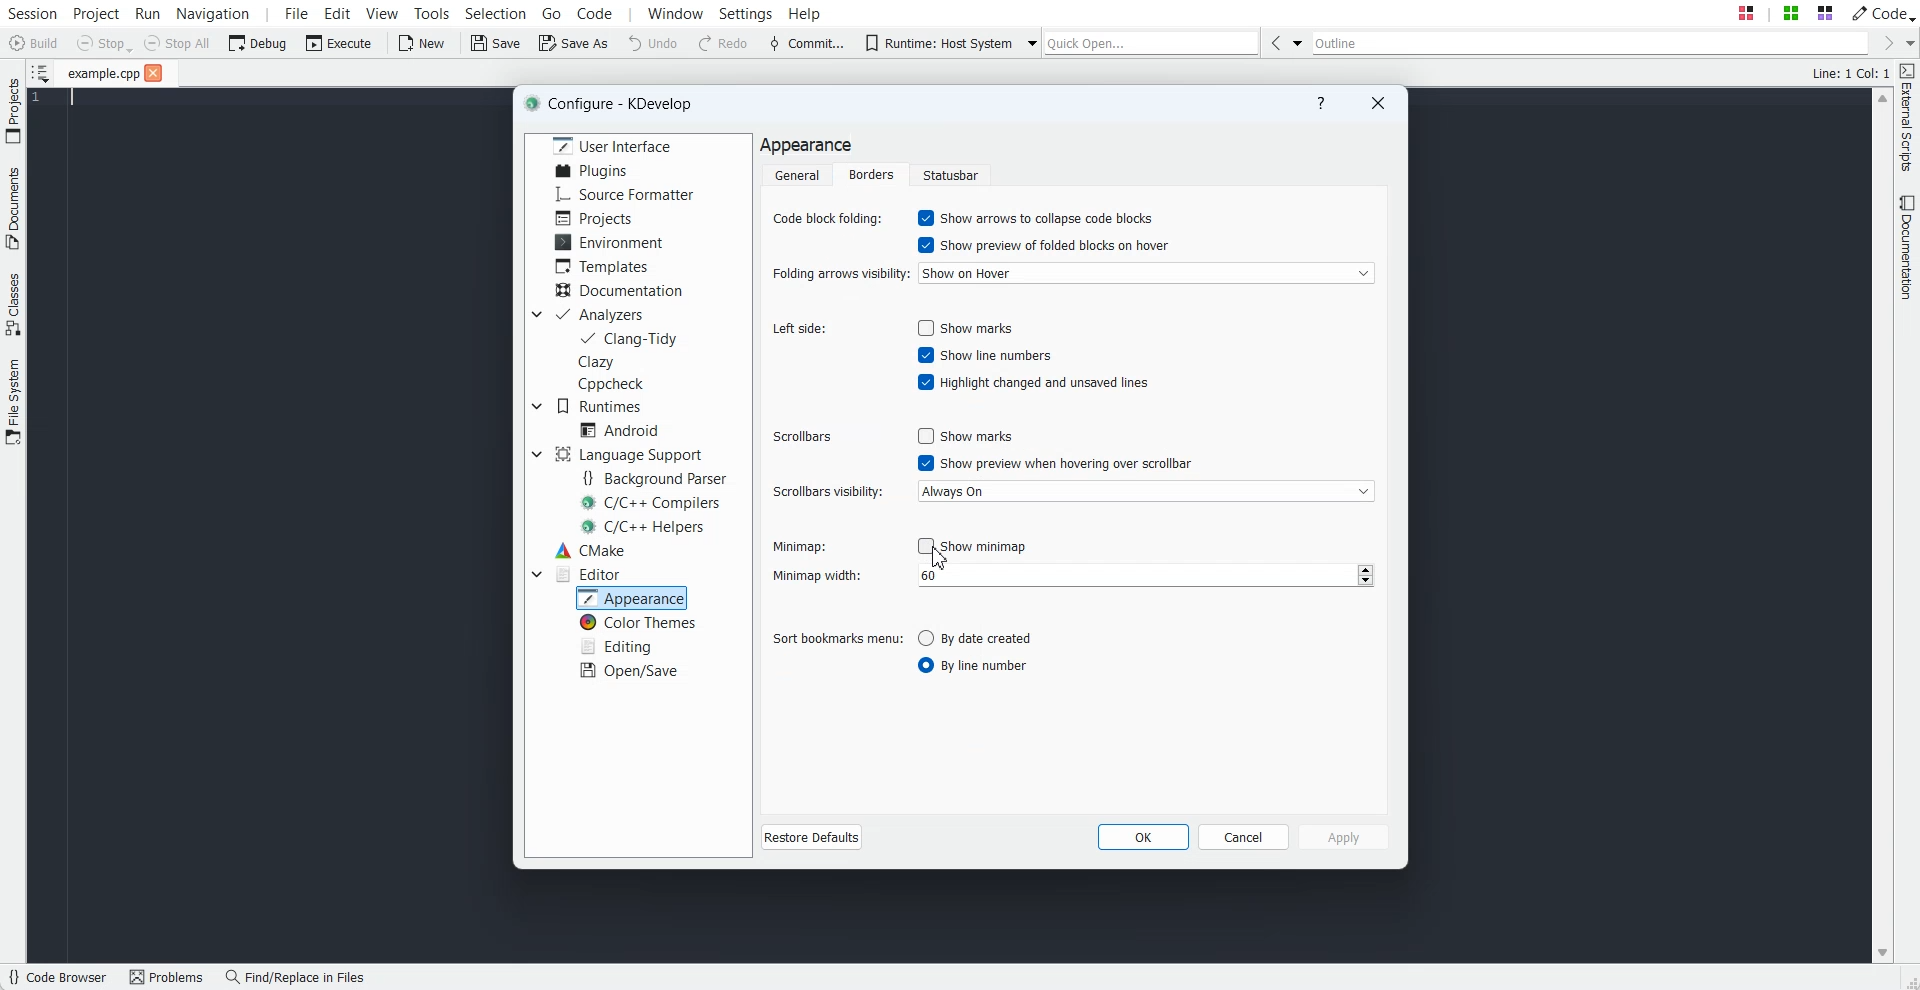 This screenshot has width=1920, height=990. Describe the element at coordinates (653, 502) in the screenshot. I see `C/C++ Compilers` at that location.